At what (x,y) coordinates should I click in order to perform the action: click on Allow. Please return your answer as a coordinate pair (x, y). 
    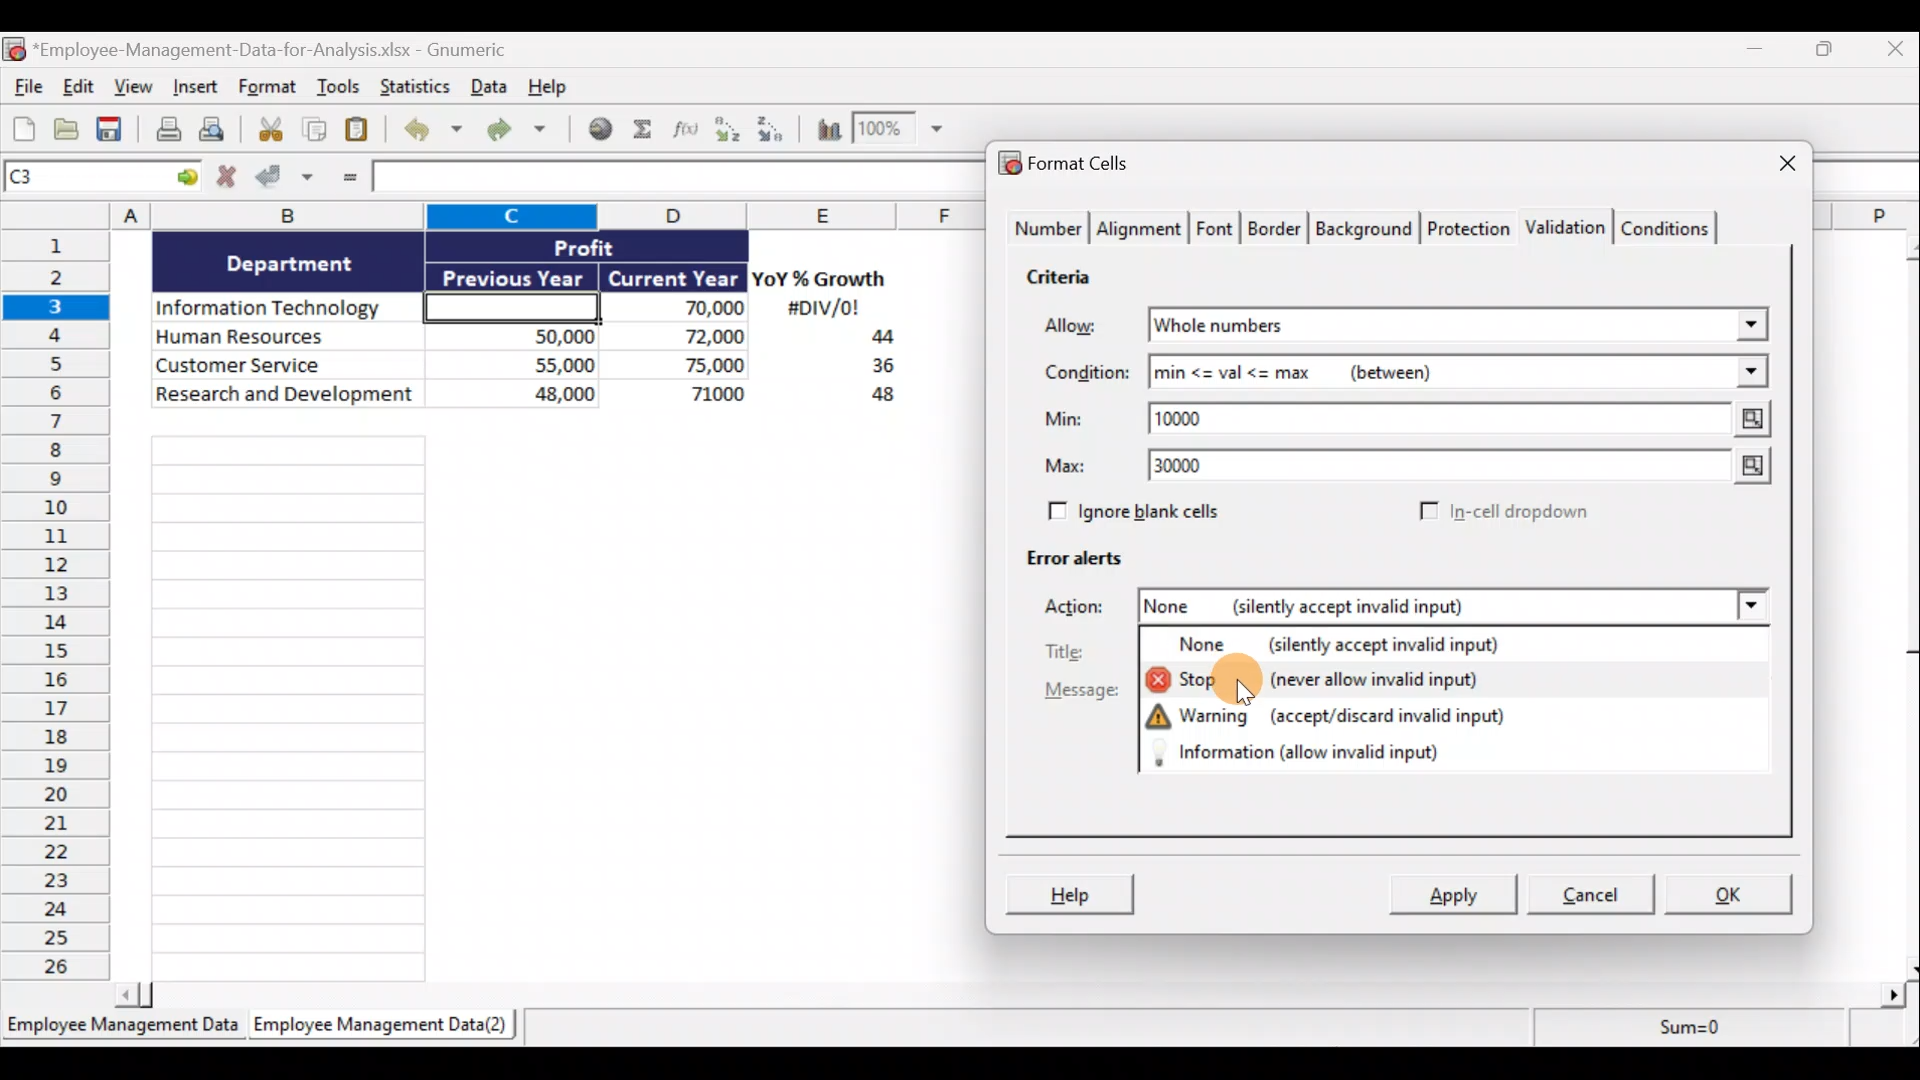
    Looking at the image, I should click on (1085, 327).